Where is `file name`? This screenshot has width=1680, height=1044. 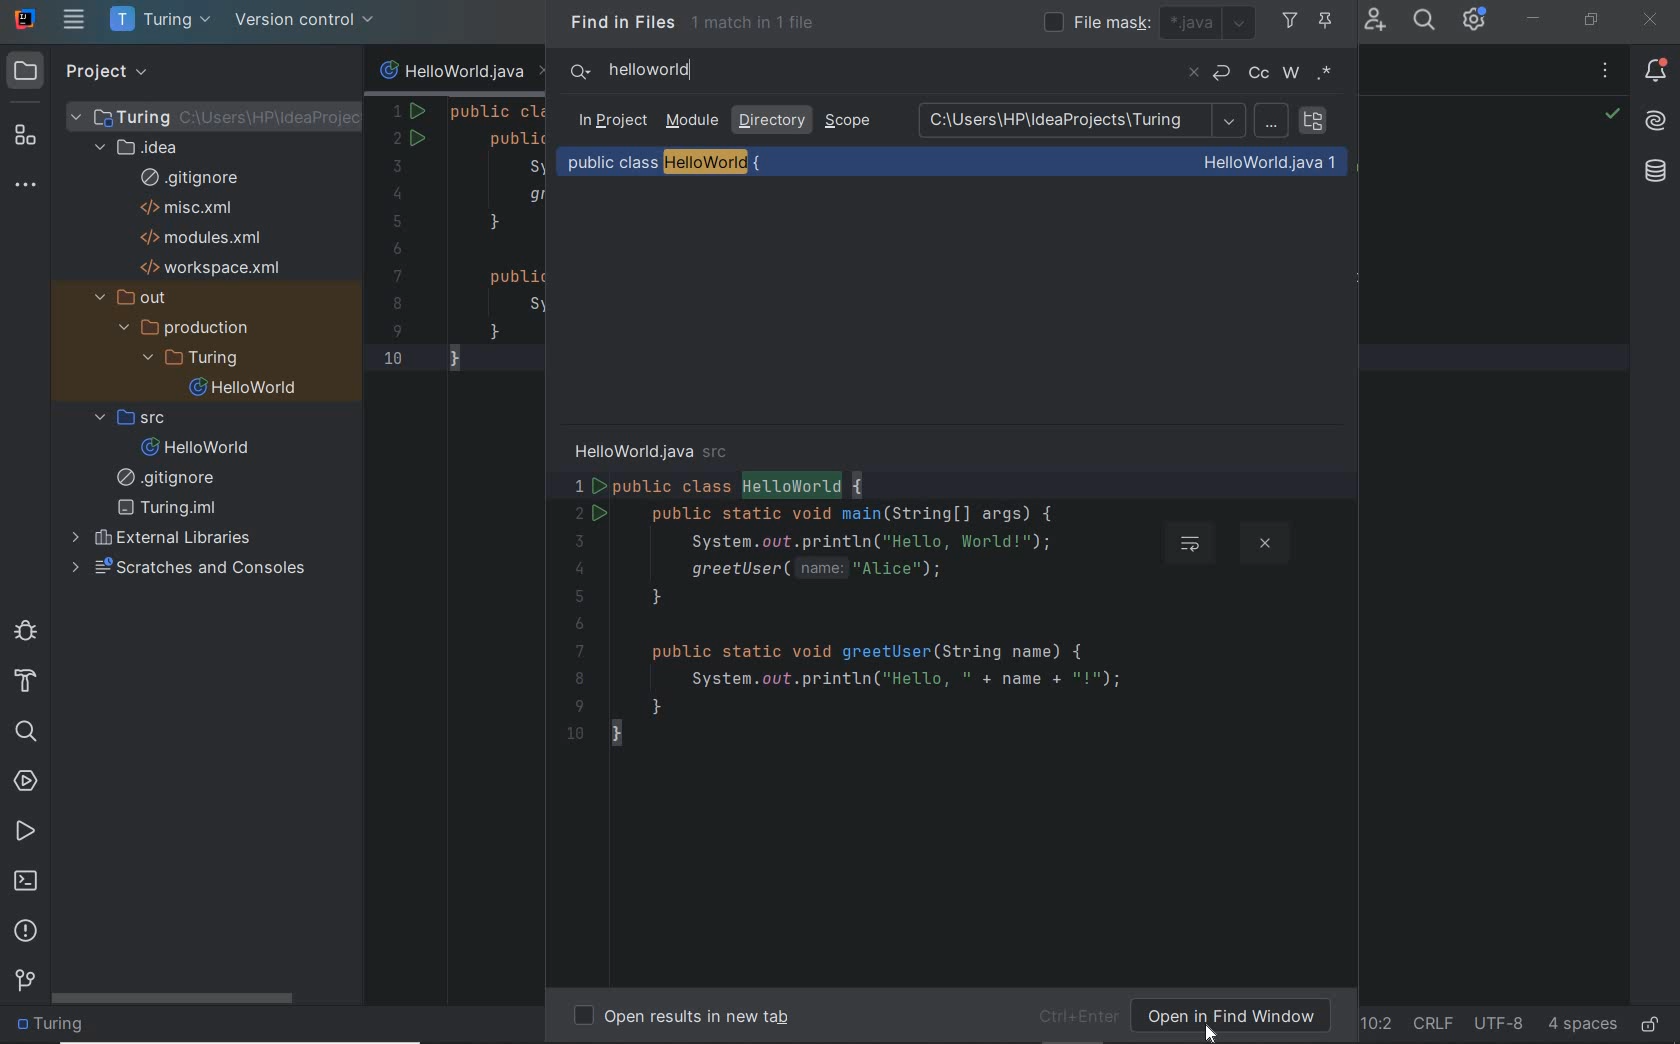 file name is located at coordinates (466, 71).